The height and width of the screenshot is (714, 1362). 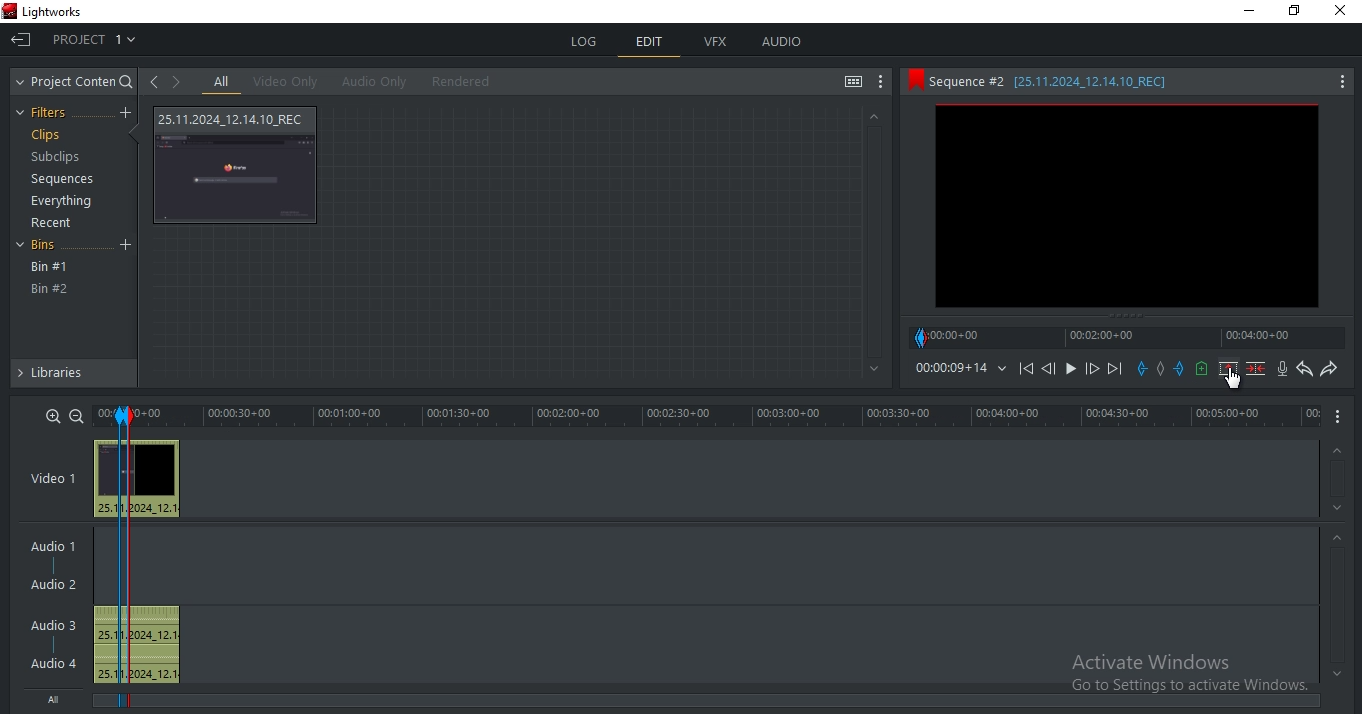 What do you see at coordinates (54, 415) in the screenshot?
I see `zoom in` at bounding box center [54, 415].